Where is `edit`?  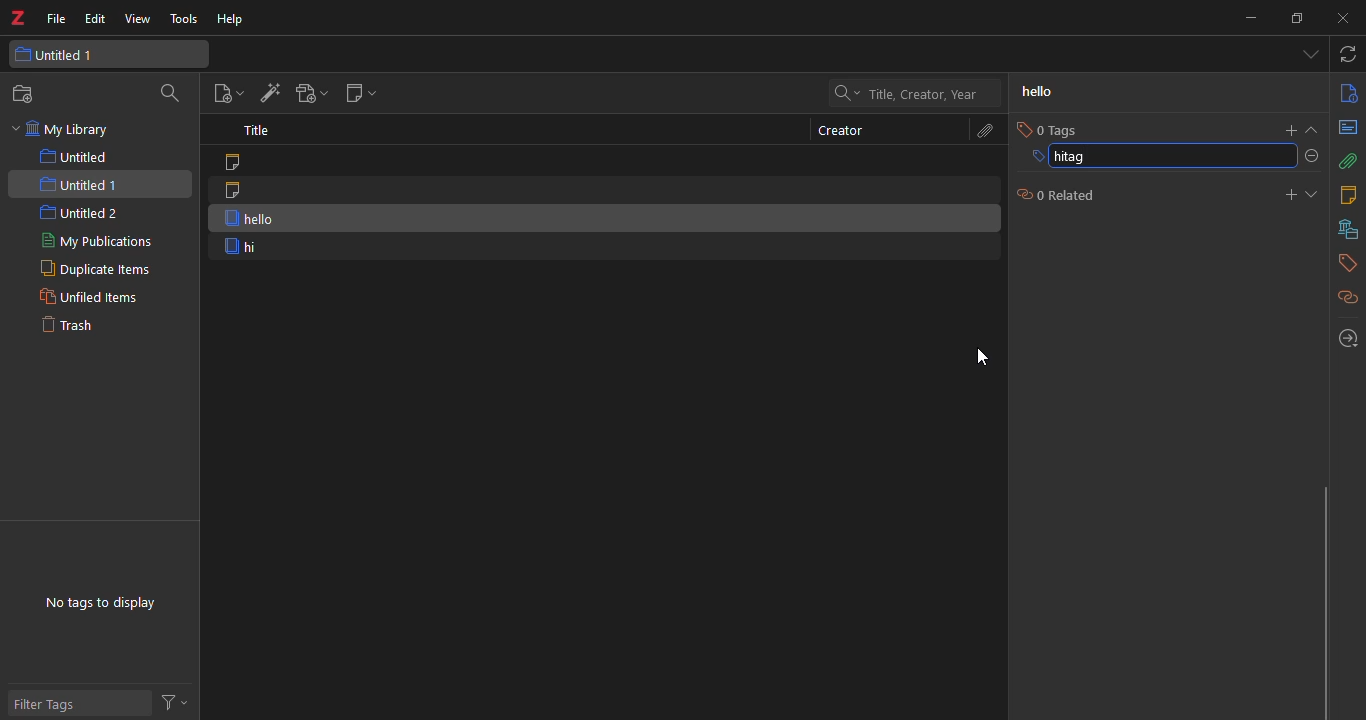
edit is located at coordinates (95, 19).